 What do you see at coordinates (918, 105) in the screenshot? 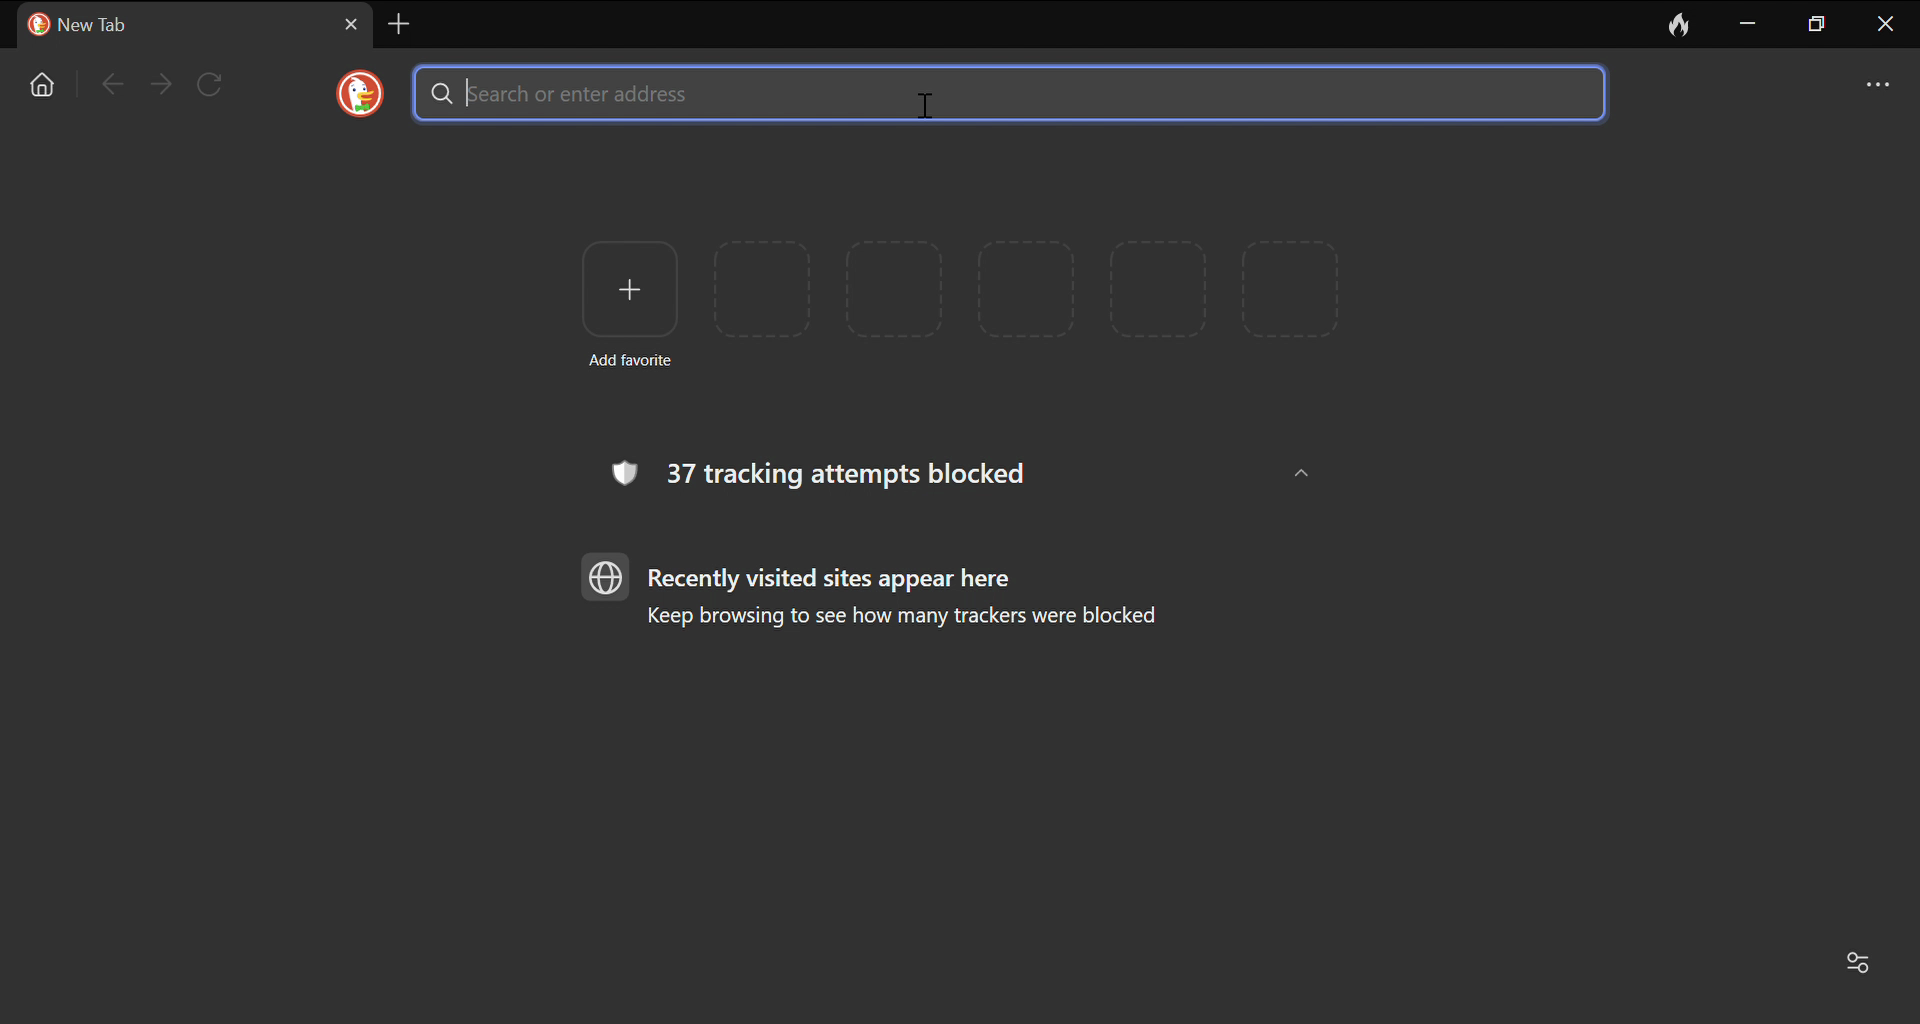
I see `cursor` at bounding box center [918, 105].